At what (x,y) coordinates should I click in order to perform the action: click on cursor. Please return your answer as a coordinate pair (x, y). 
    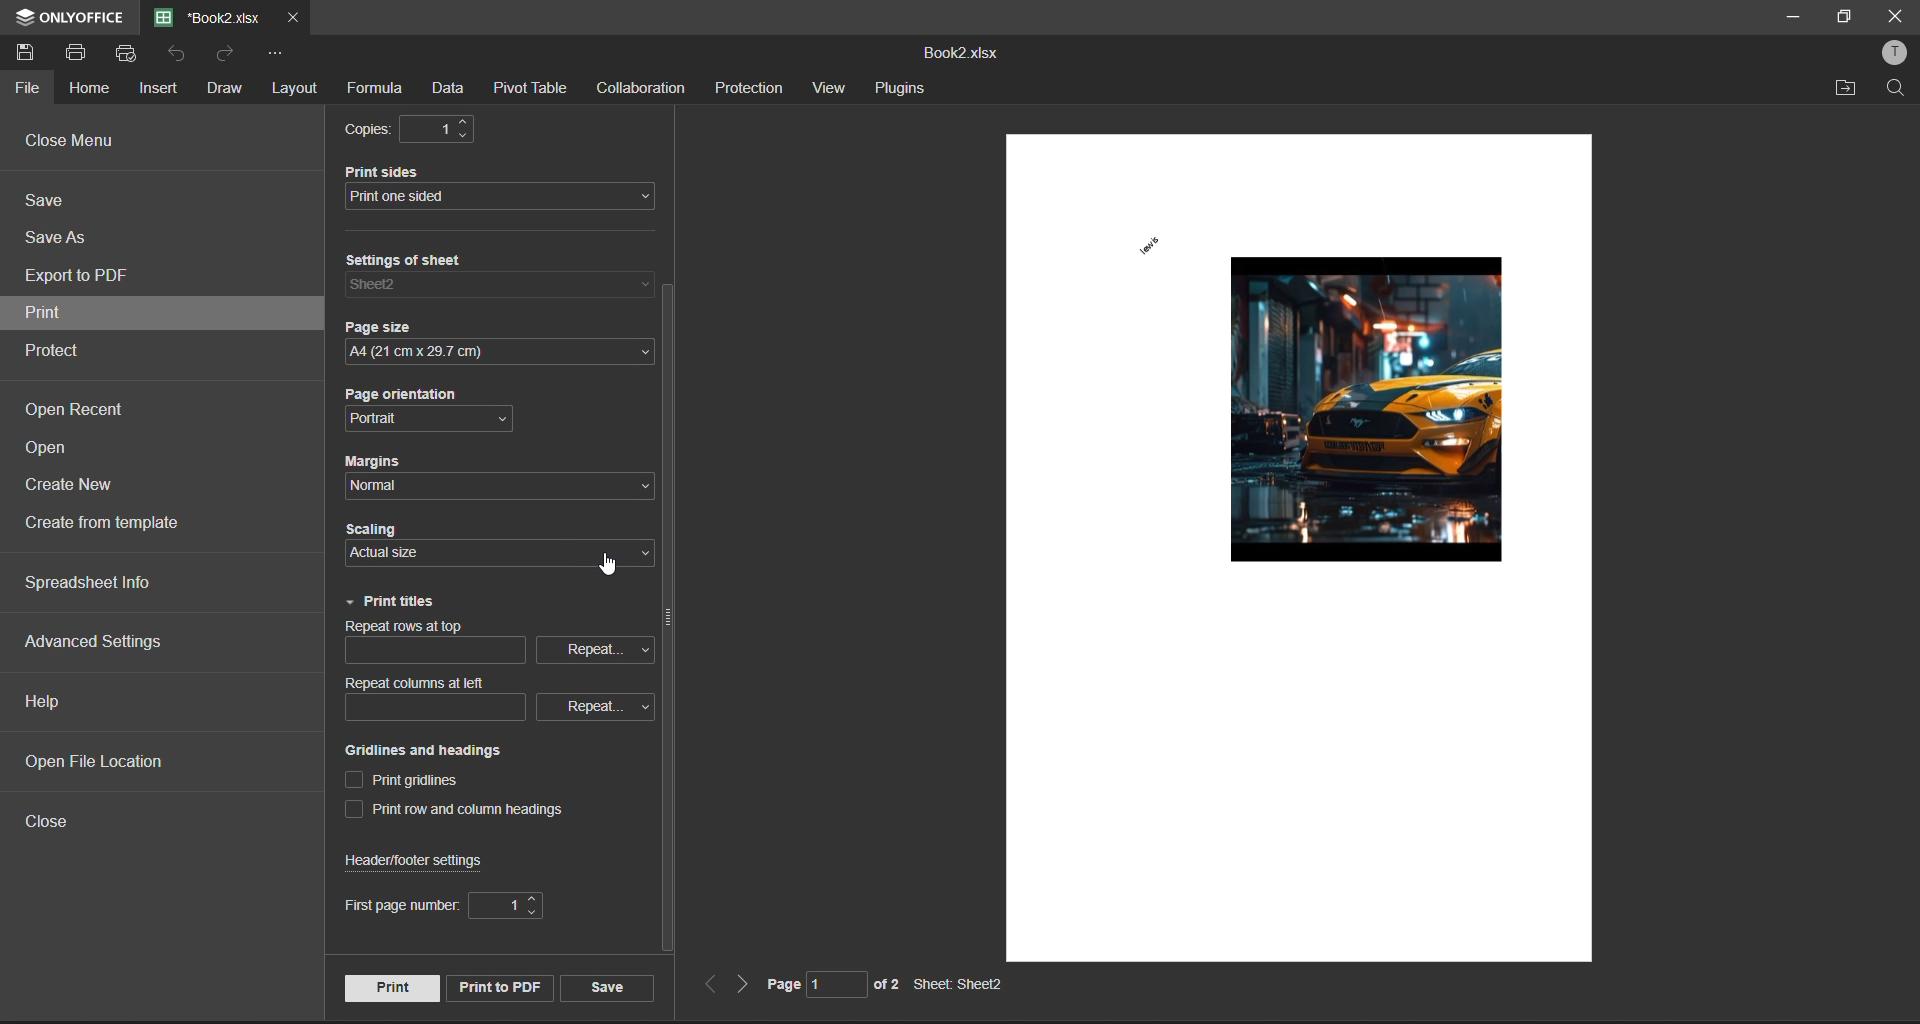
    Looking at the image, I should click on (609, 568).